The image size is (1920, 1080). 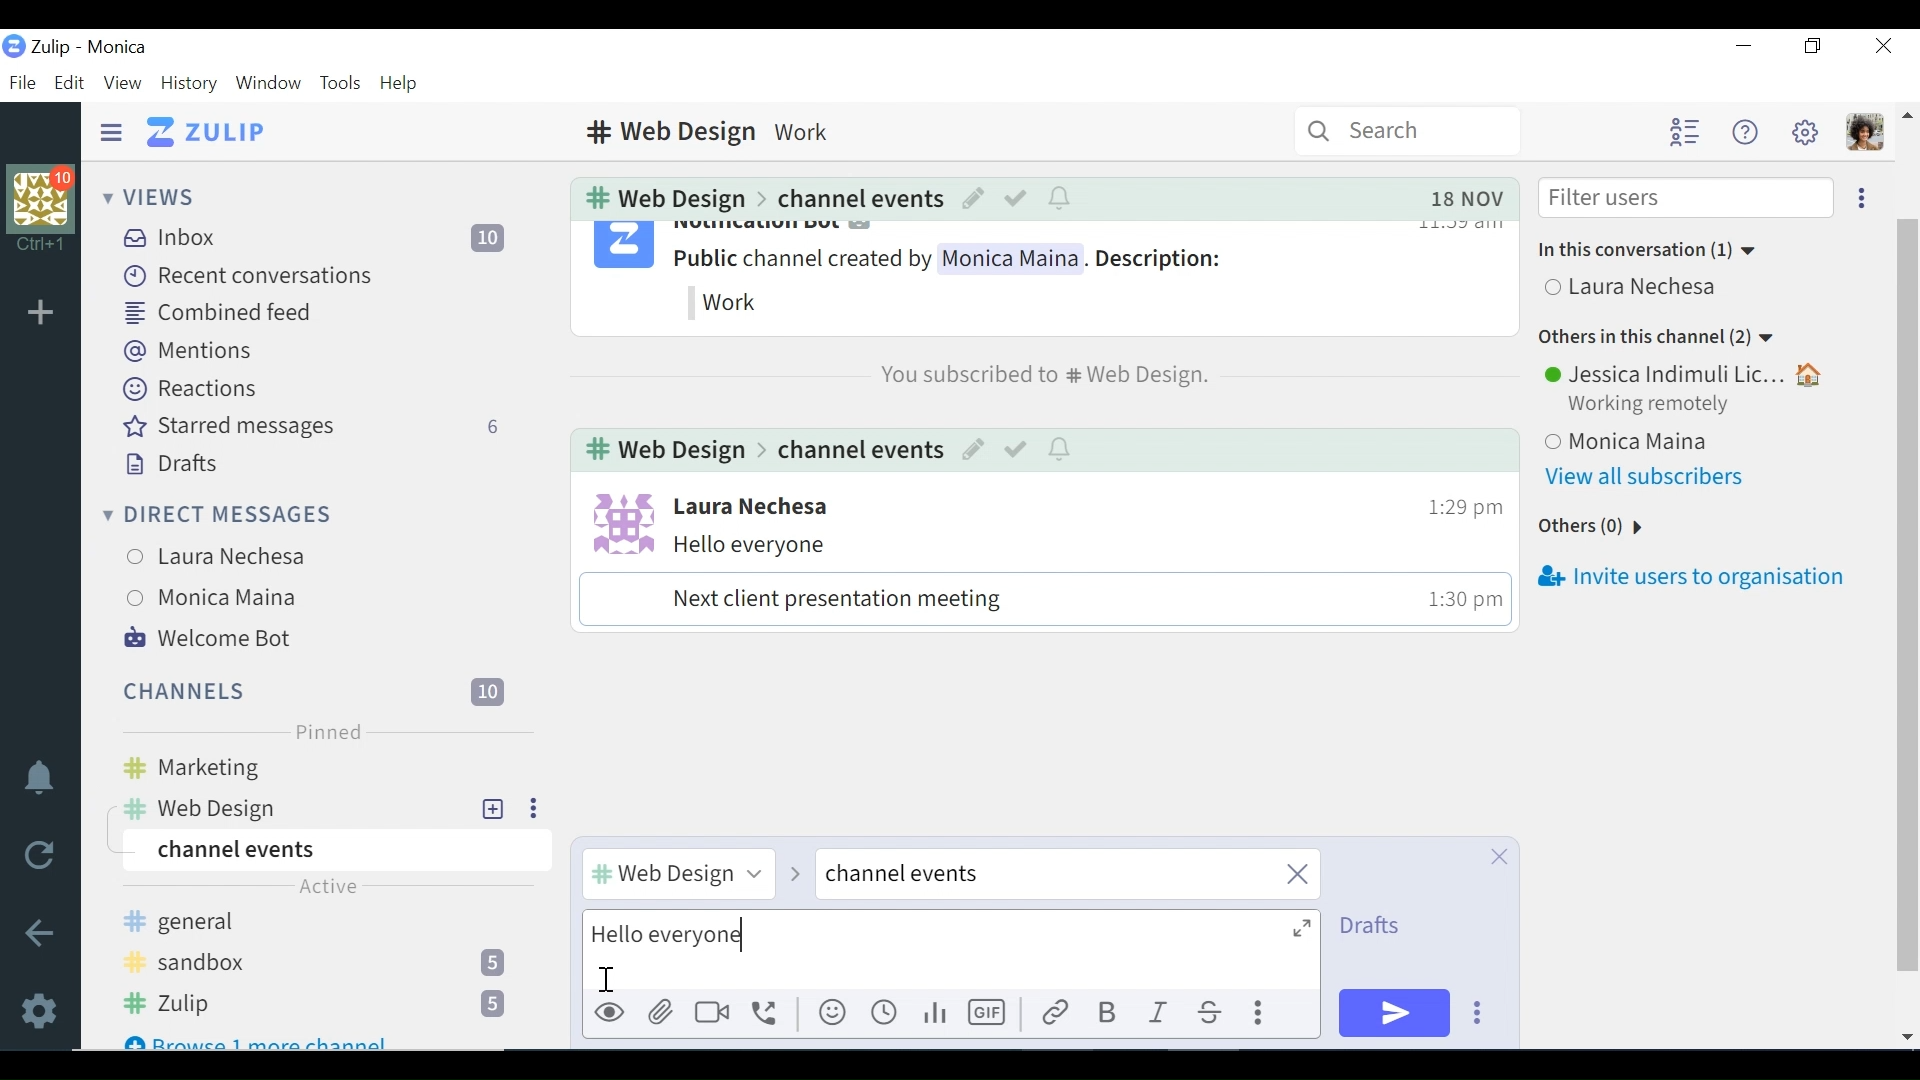 I want to click on Go back, so click(x=41, y=932).